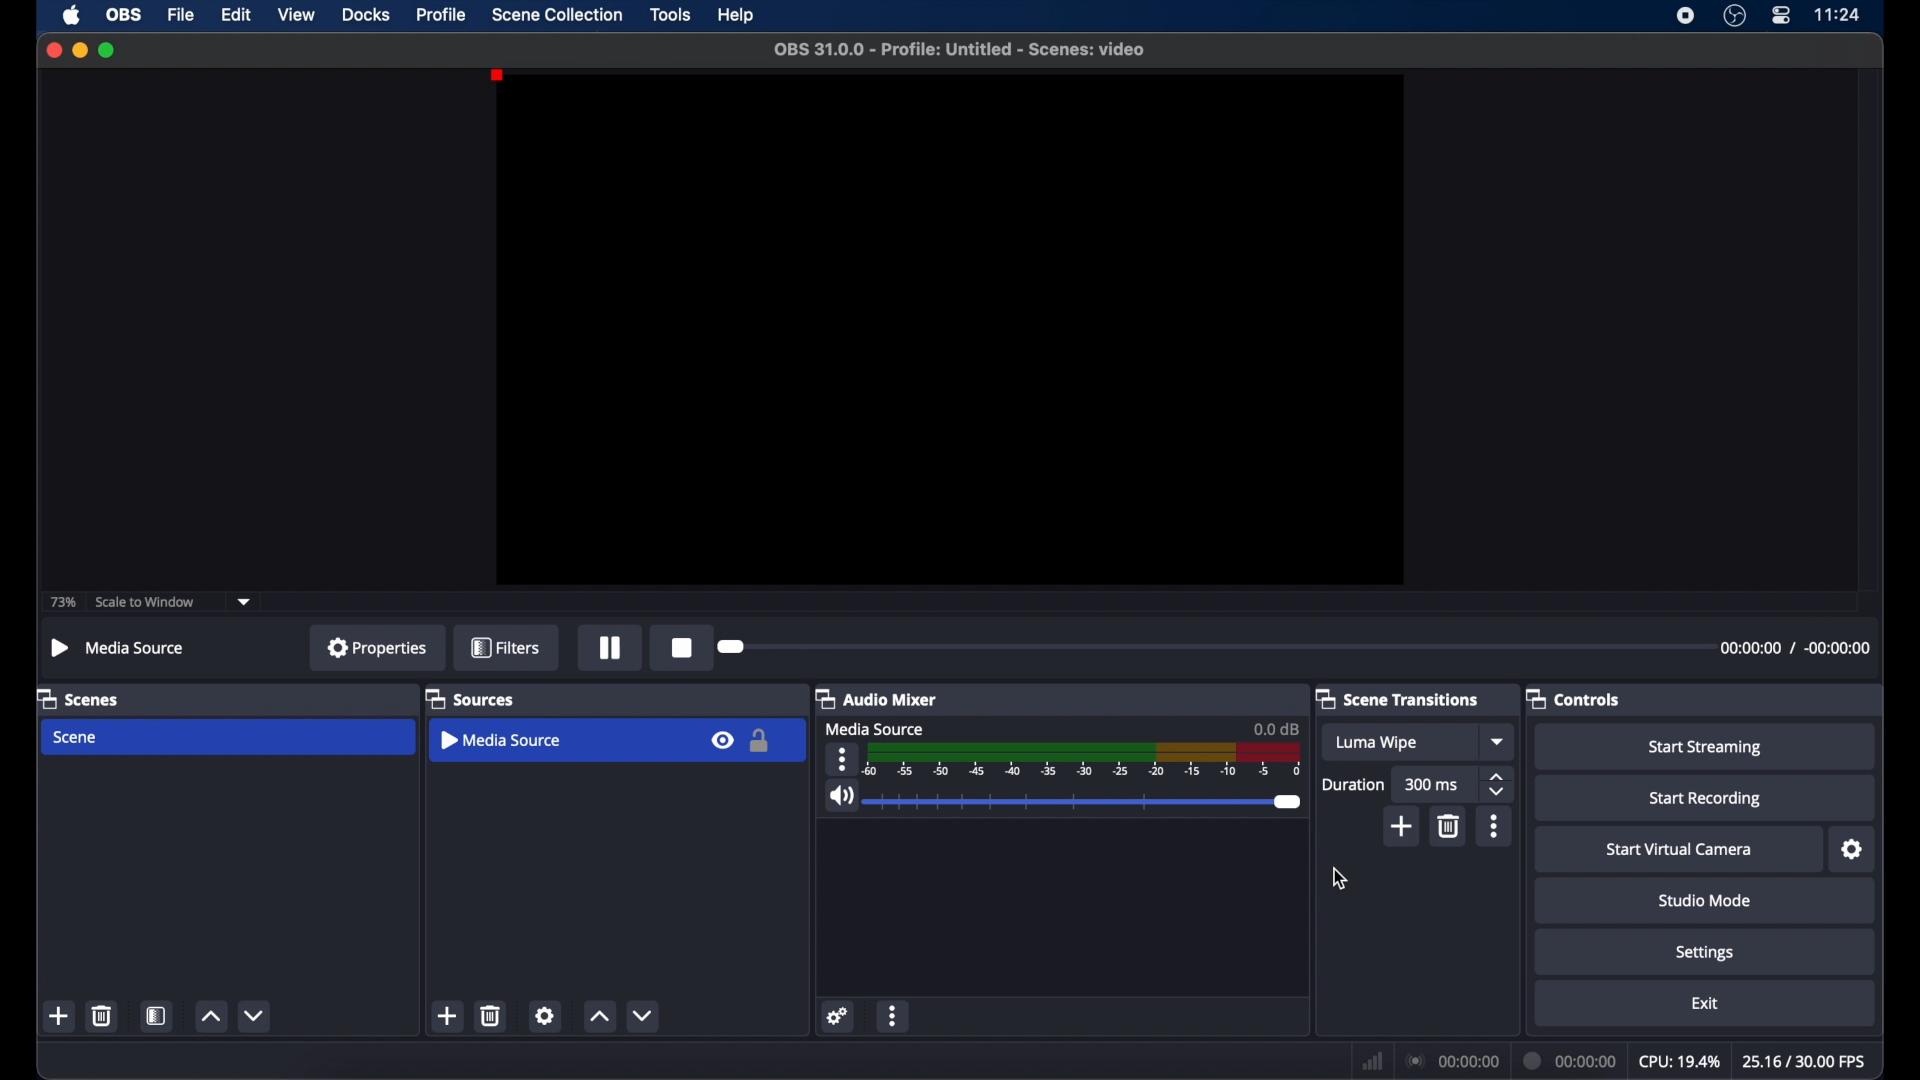 The height and width of the screenshot is (1080, 1920). Describe the element at coordinates (671, 14) in the screenshot. I see `tools` at that location.